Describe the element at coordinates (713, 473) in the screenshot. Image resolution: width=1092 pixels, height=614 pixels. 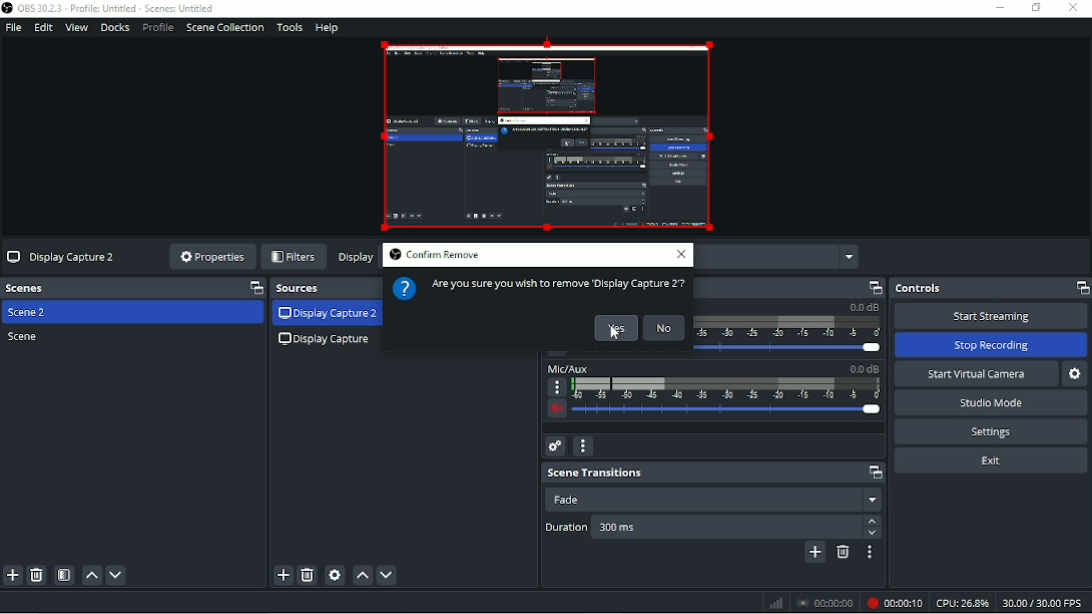
I see `Scene transitions` at that location.